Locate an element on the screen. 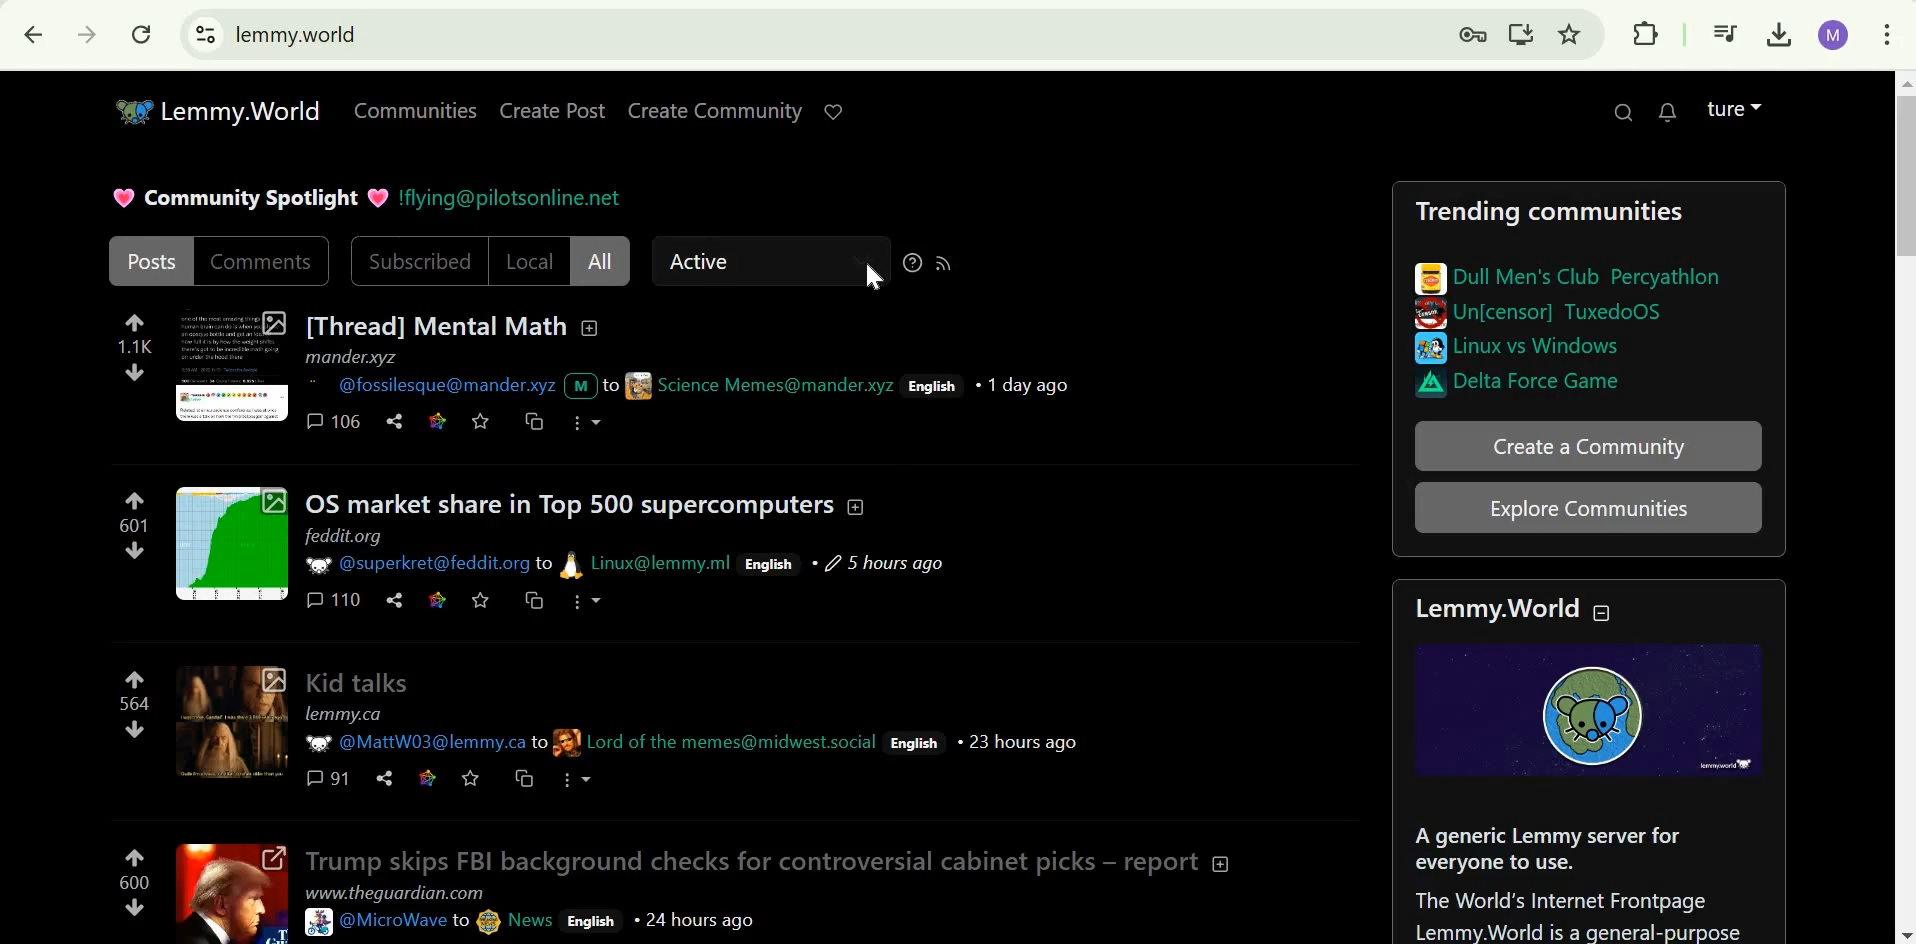 This screenshot has height=944, width=1916. Active is located at coordinates (706, 262).